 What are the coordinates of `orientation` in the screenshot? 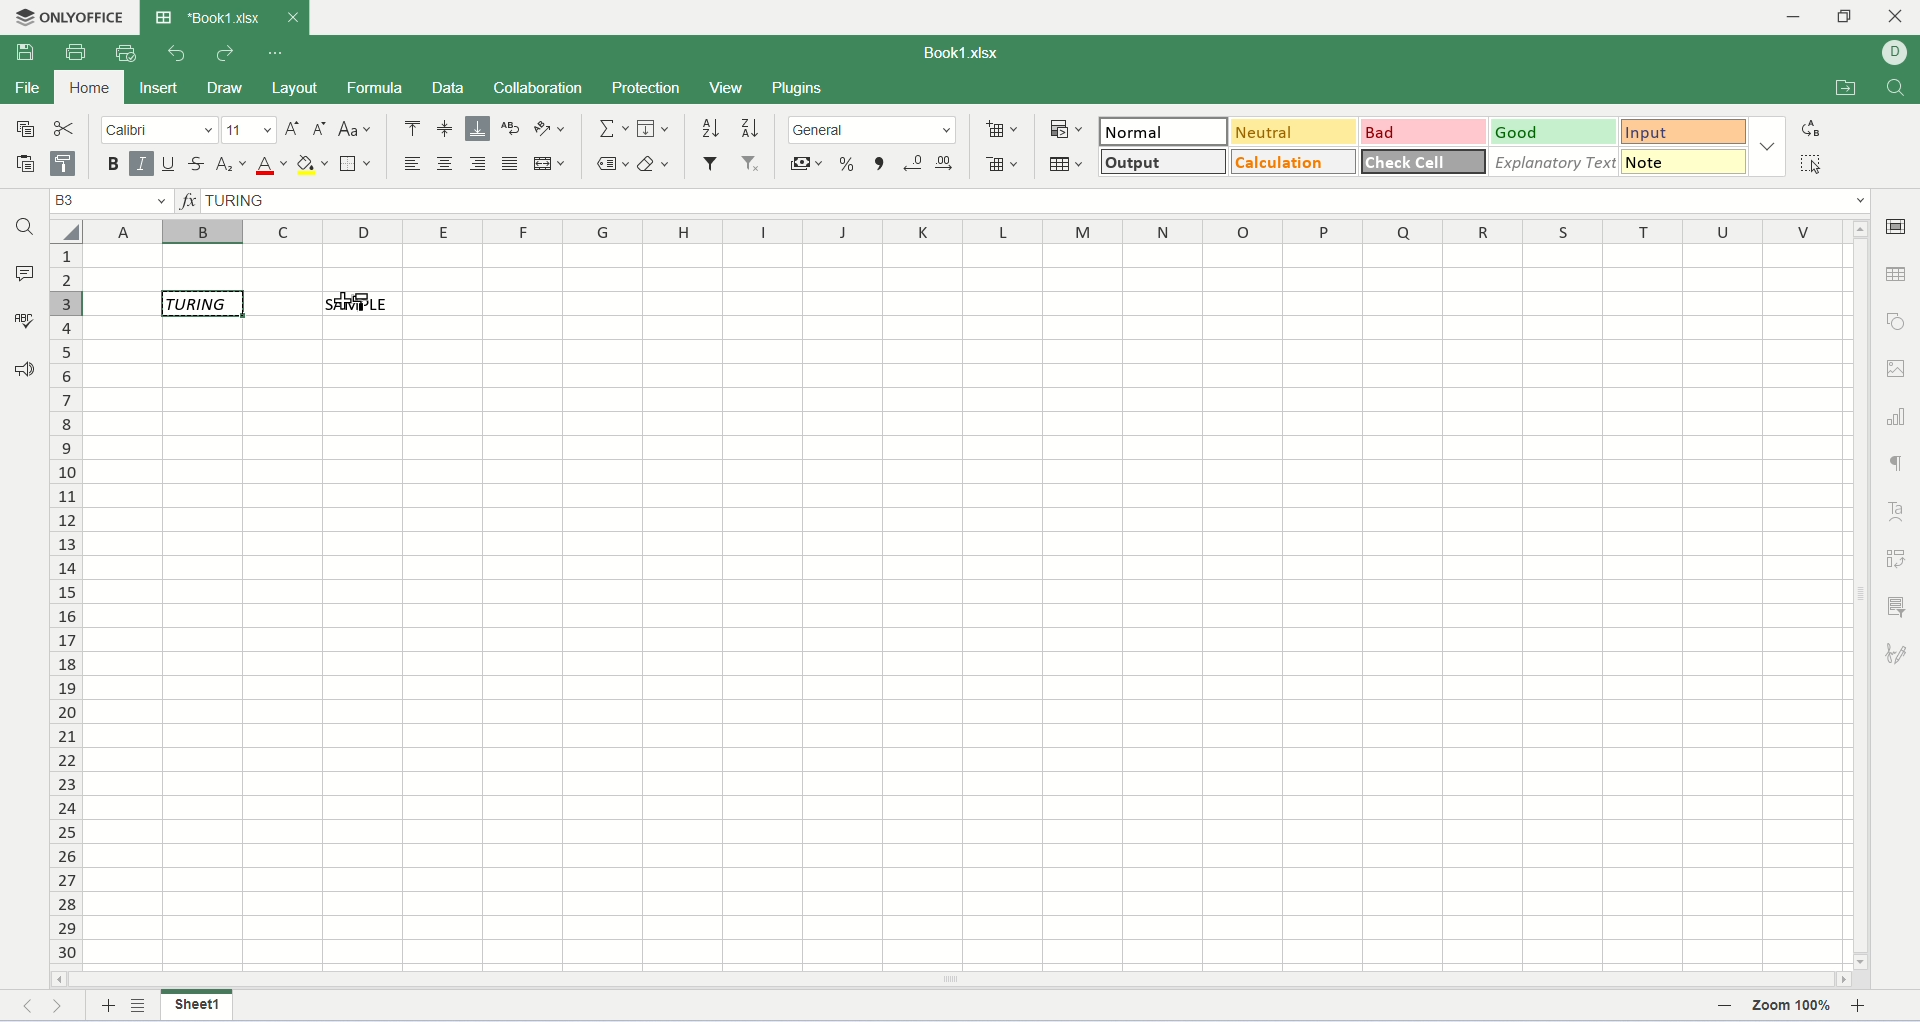 It's located at (550, 130).